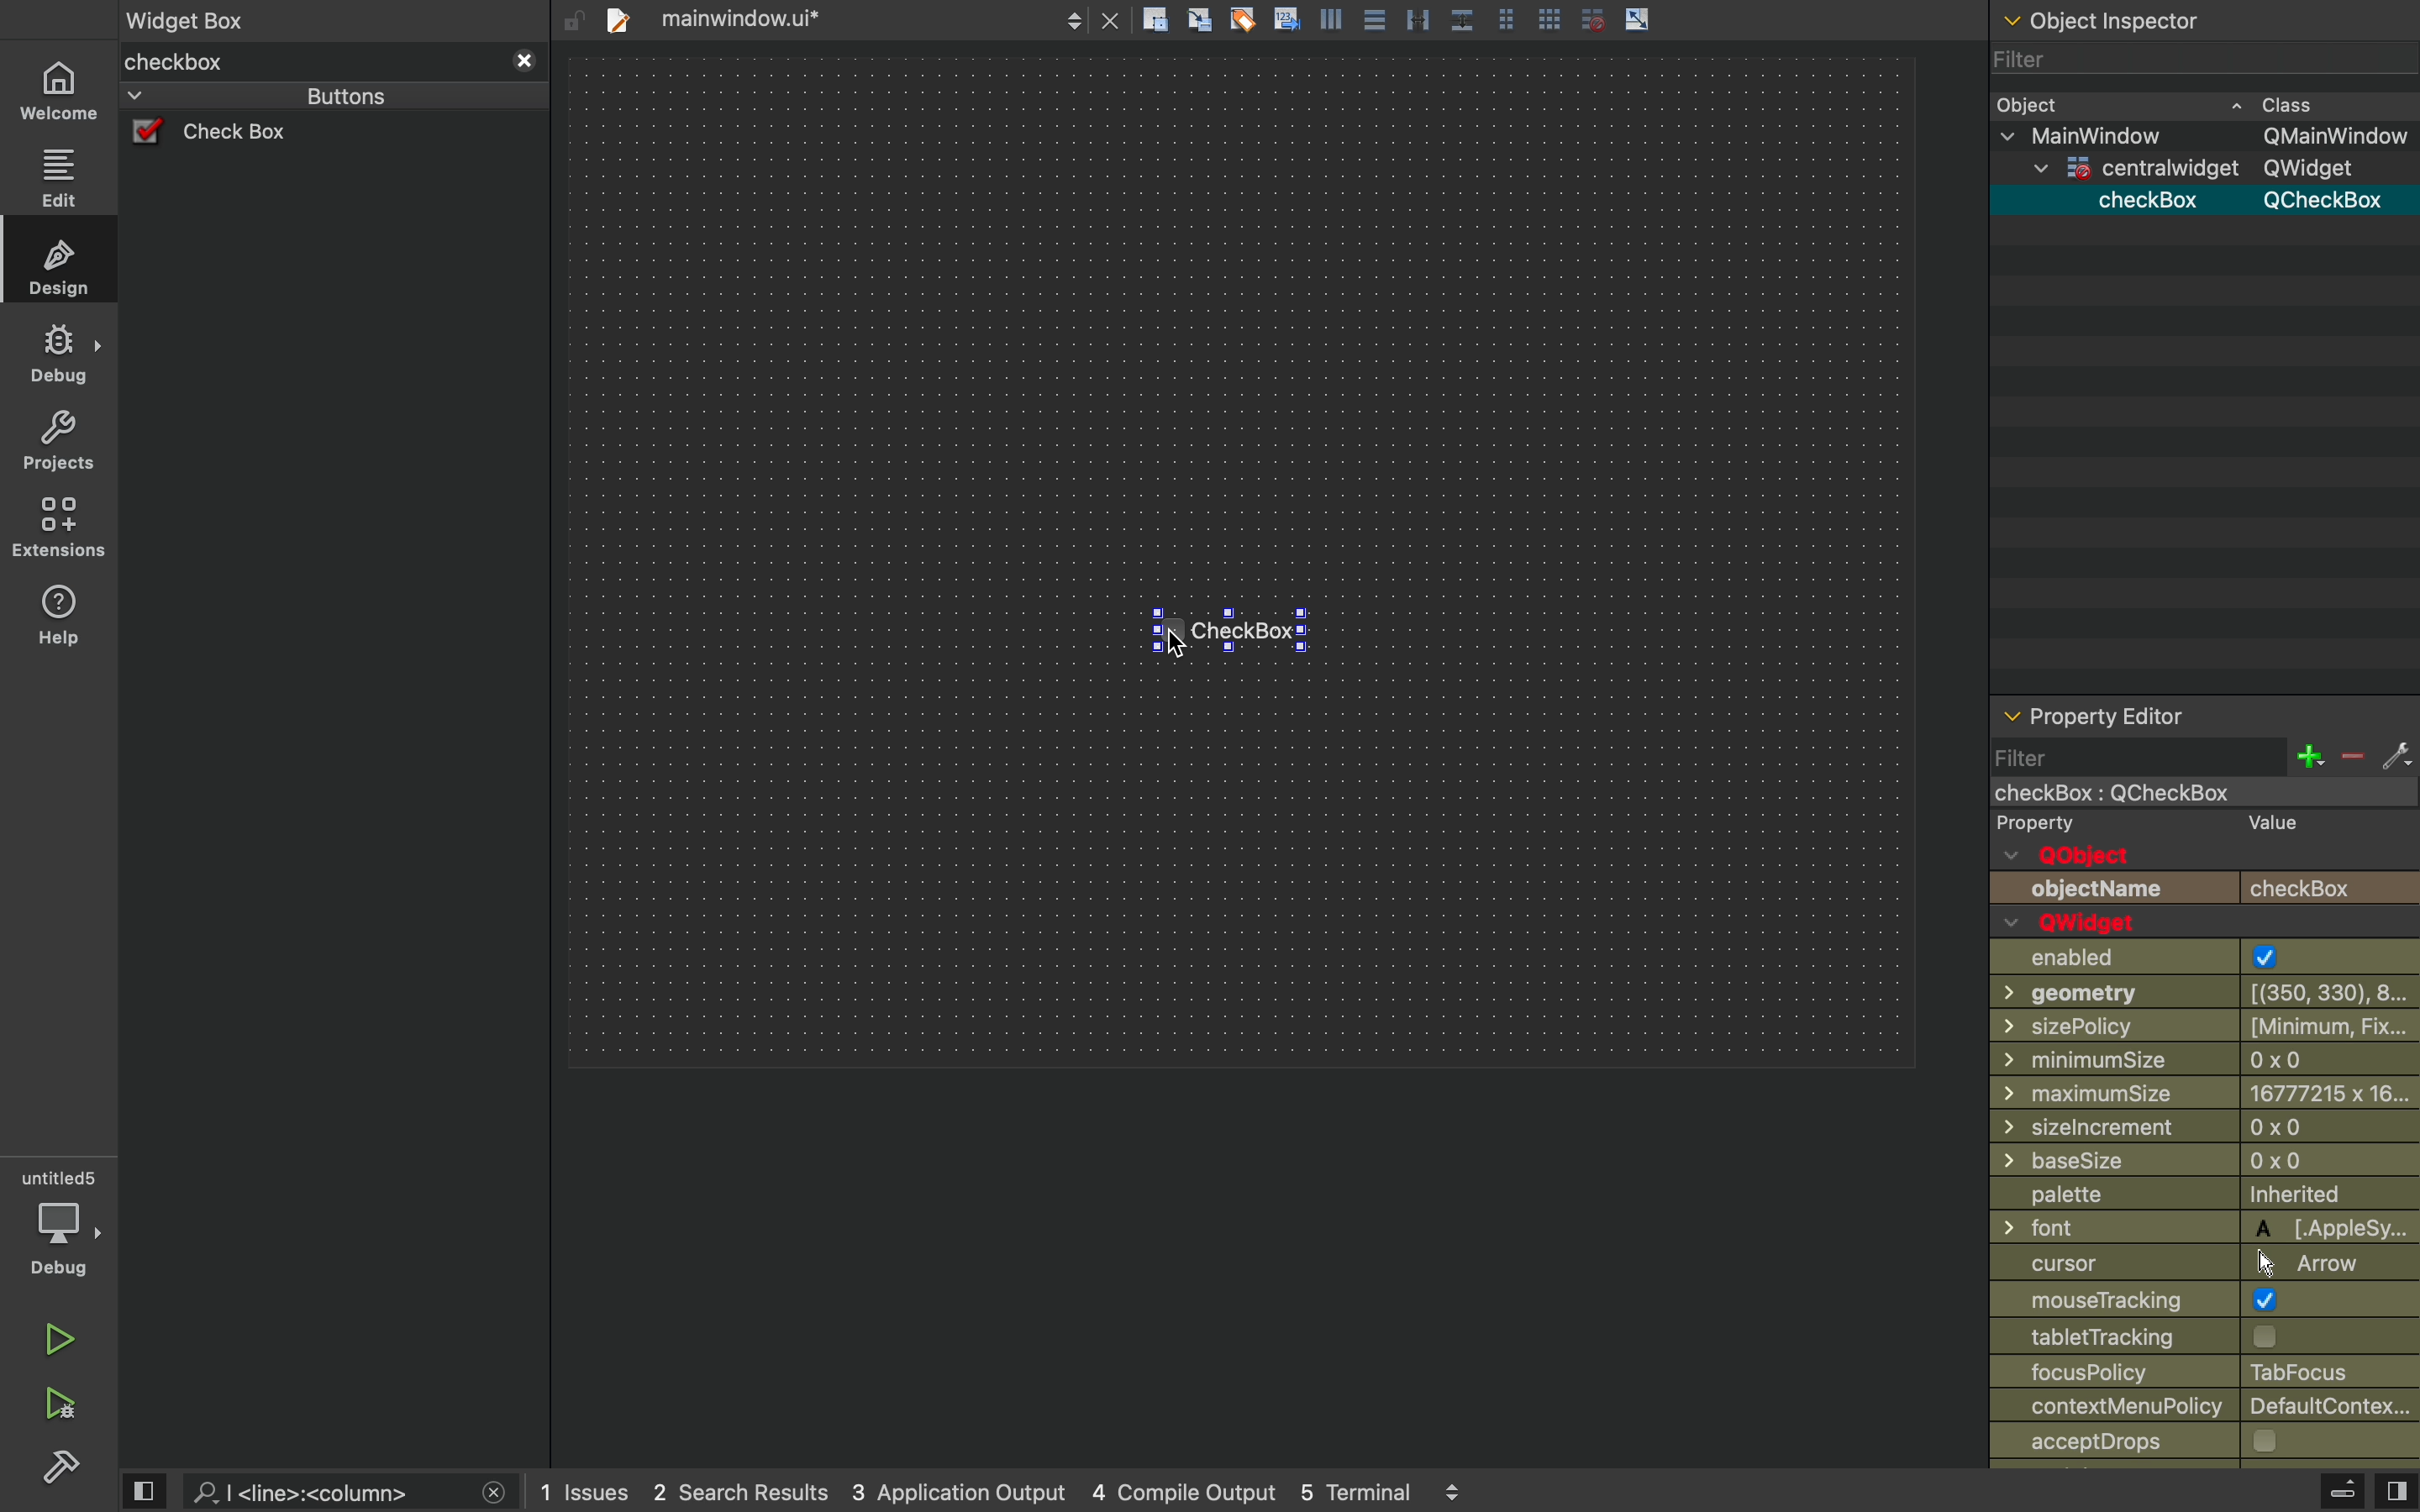 This screenshot has height=1512, width=2420. What do you see at coordinates (2170, 1443) in the screenshot?
I see `accept drops` at bounding box center [2170, 1443].